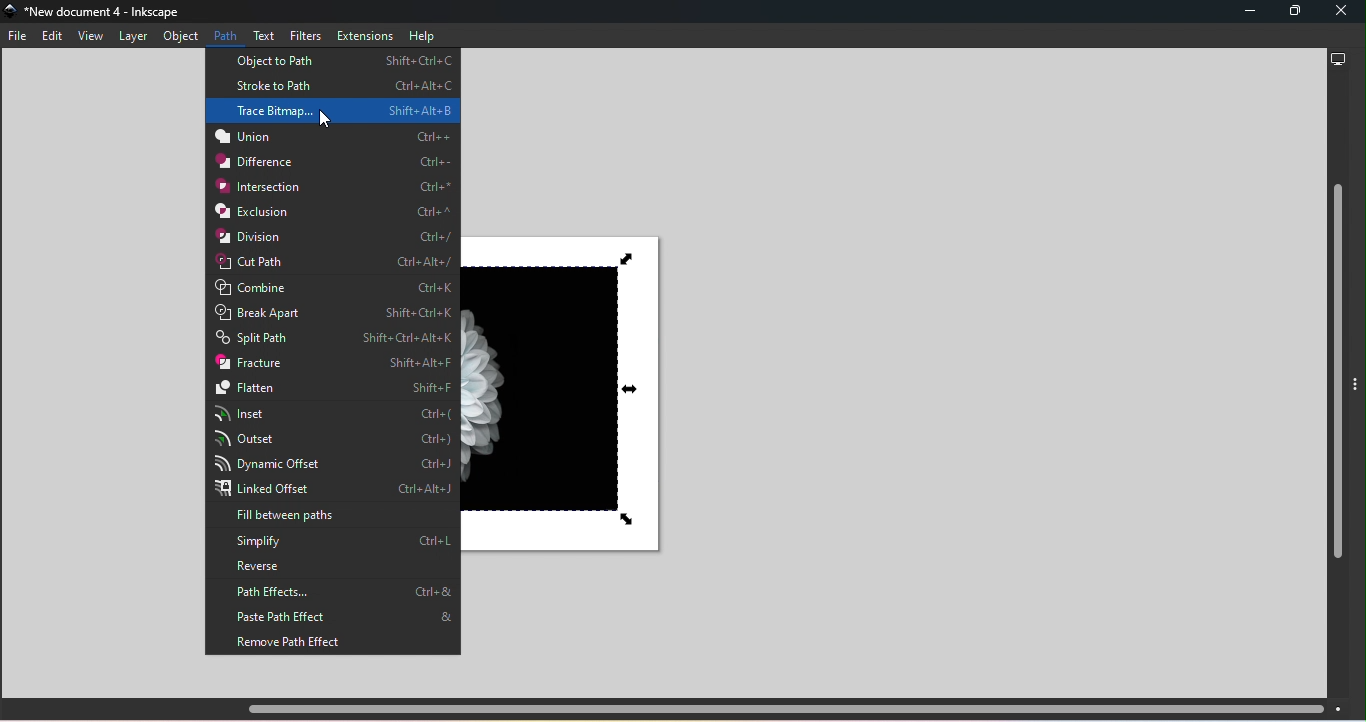 Image resolution: width=1366 pixels, height=722 pixels. What do you see at coordinates (1340, 385) in the screenshot?
I see `Vertical scroll bar` at bounding box center [1340, 385].